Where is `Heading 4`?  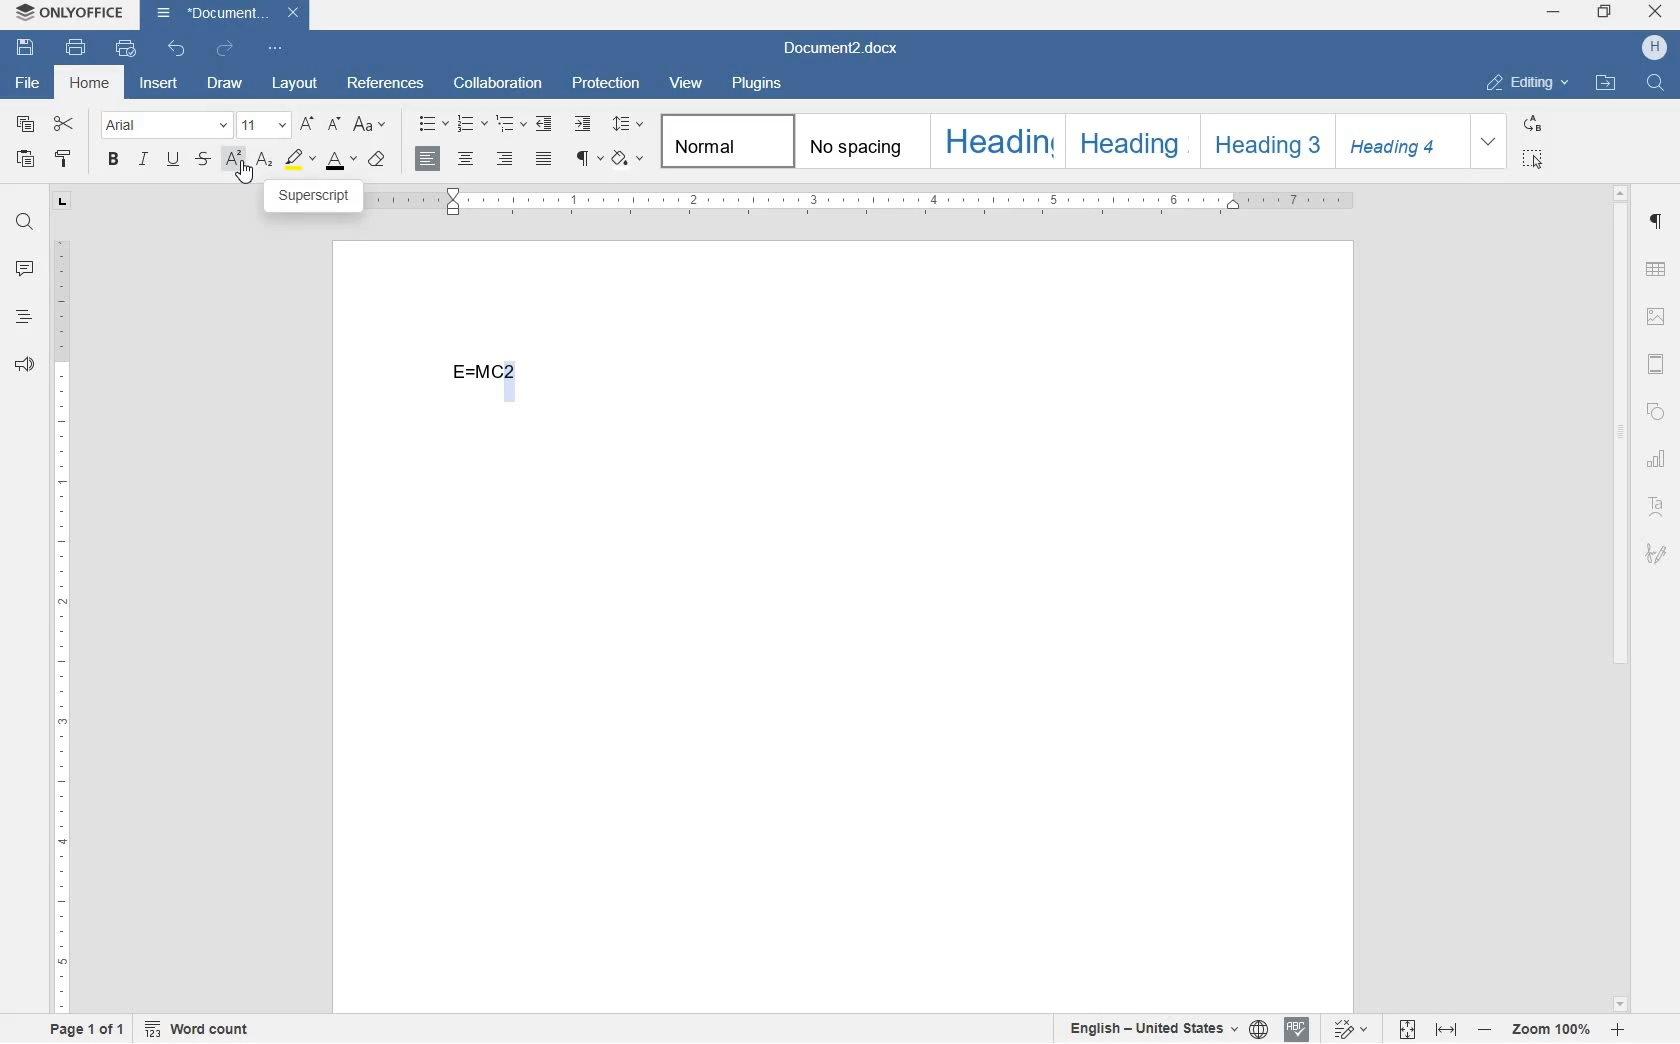 Heading 4 is located at coordinates (1393, 142).